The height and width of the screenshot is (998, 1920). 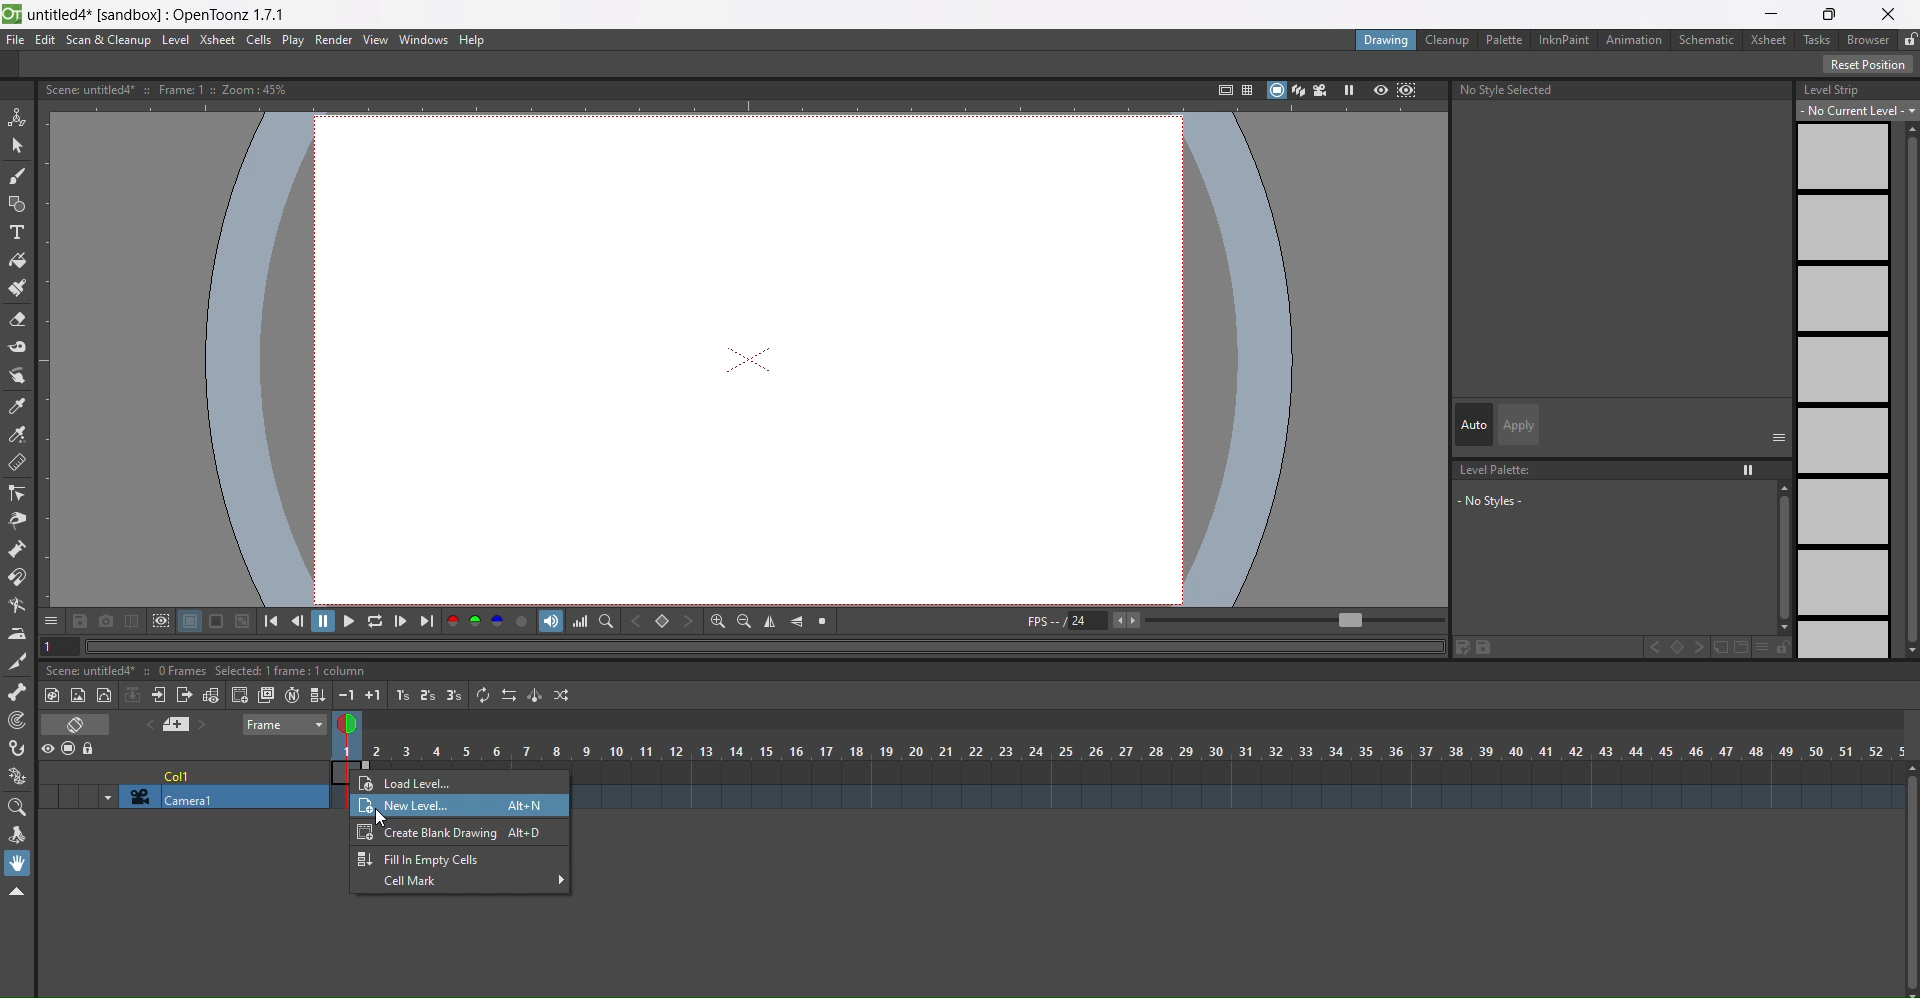 What do you see at coordinates (17, 177) in the screenshot?
I see `brush tool` at bounding box center [17, 177].